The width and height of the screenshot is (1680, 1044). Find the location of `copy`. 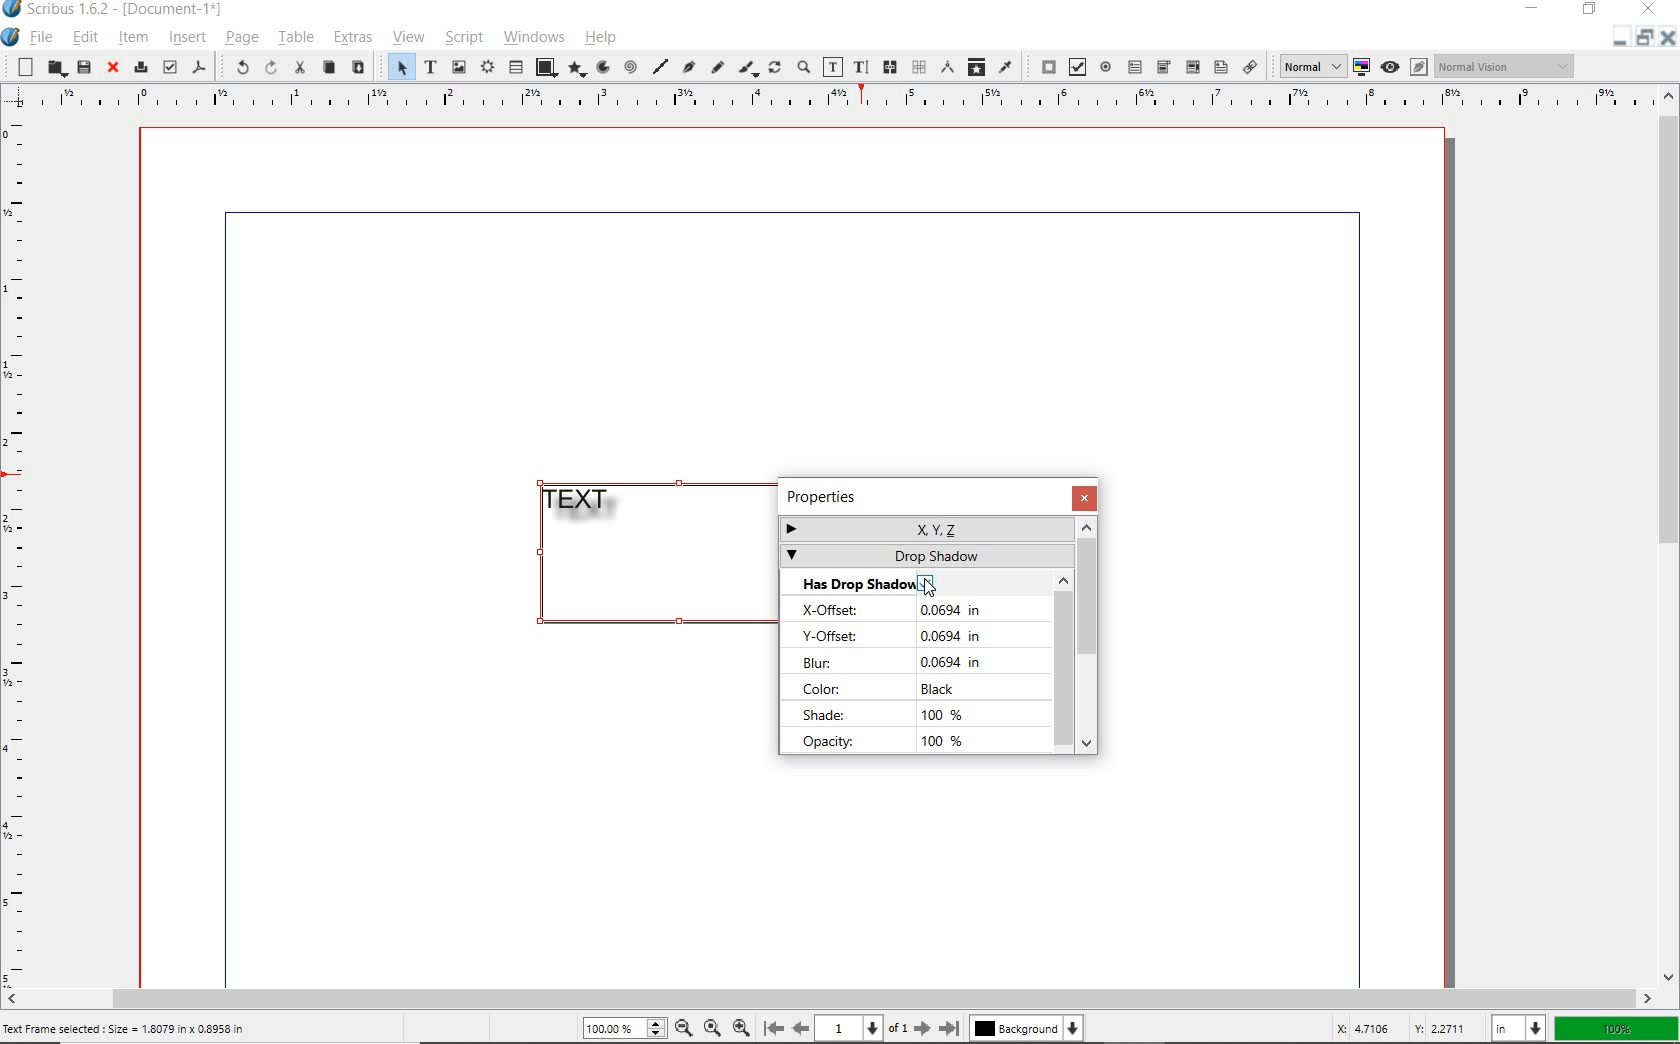

copy is located at coordinates (329, 69).